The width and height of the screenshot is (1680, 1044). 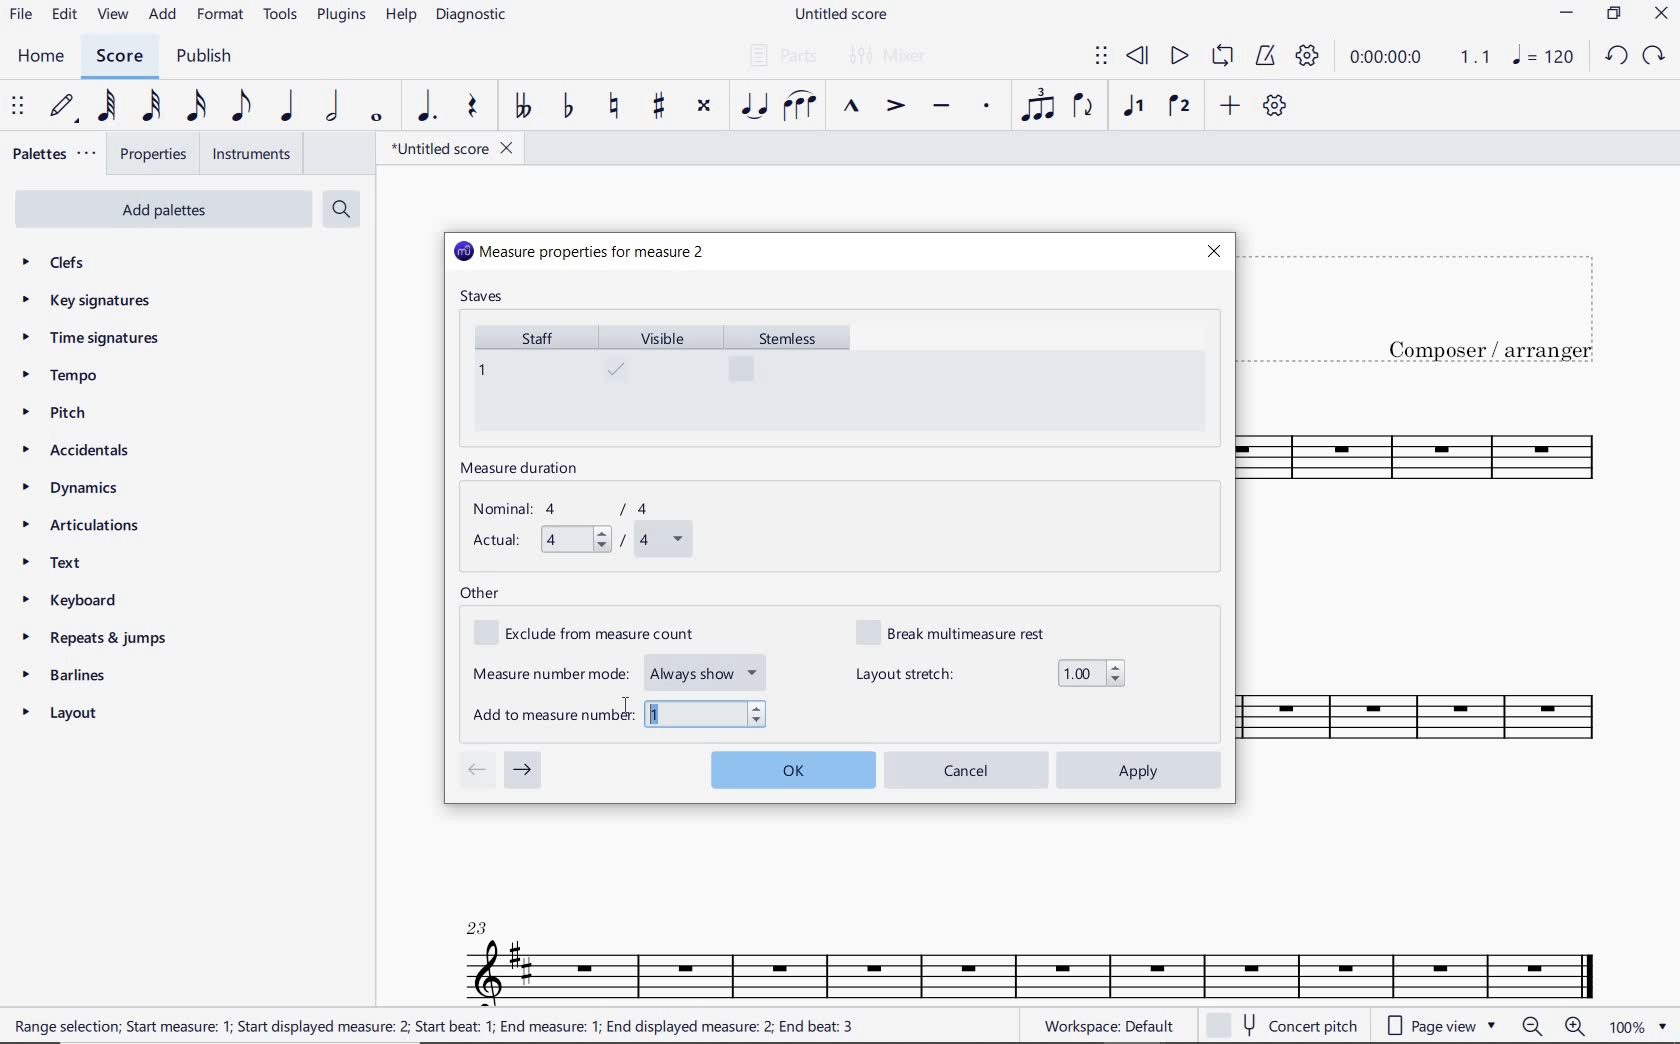 What do you see at coordinates (204, 58) in the screenshot?
I see `PUBLISH` at bounding box center [204, 58].